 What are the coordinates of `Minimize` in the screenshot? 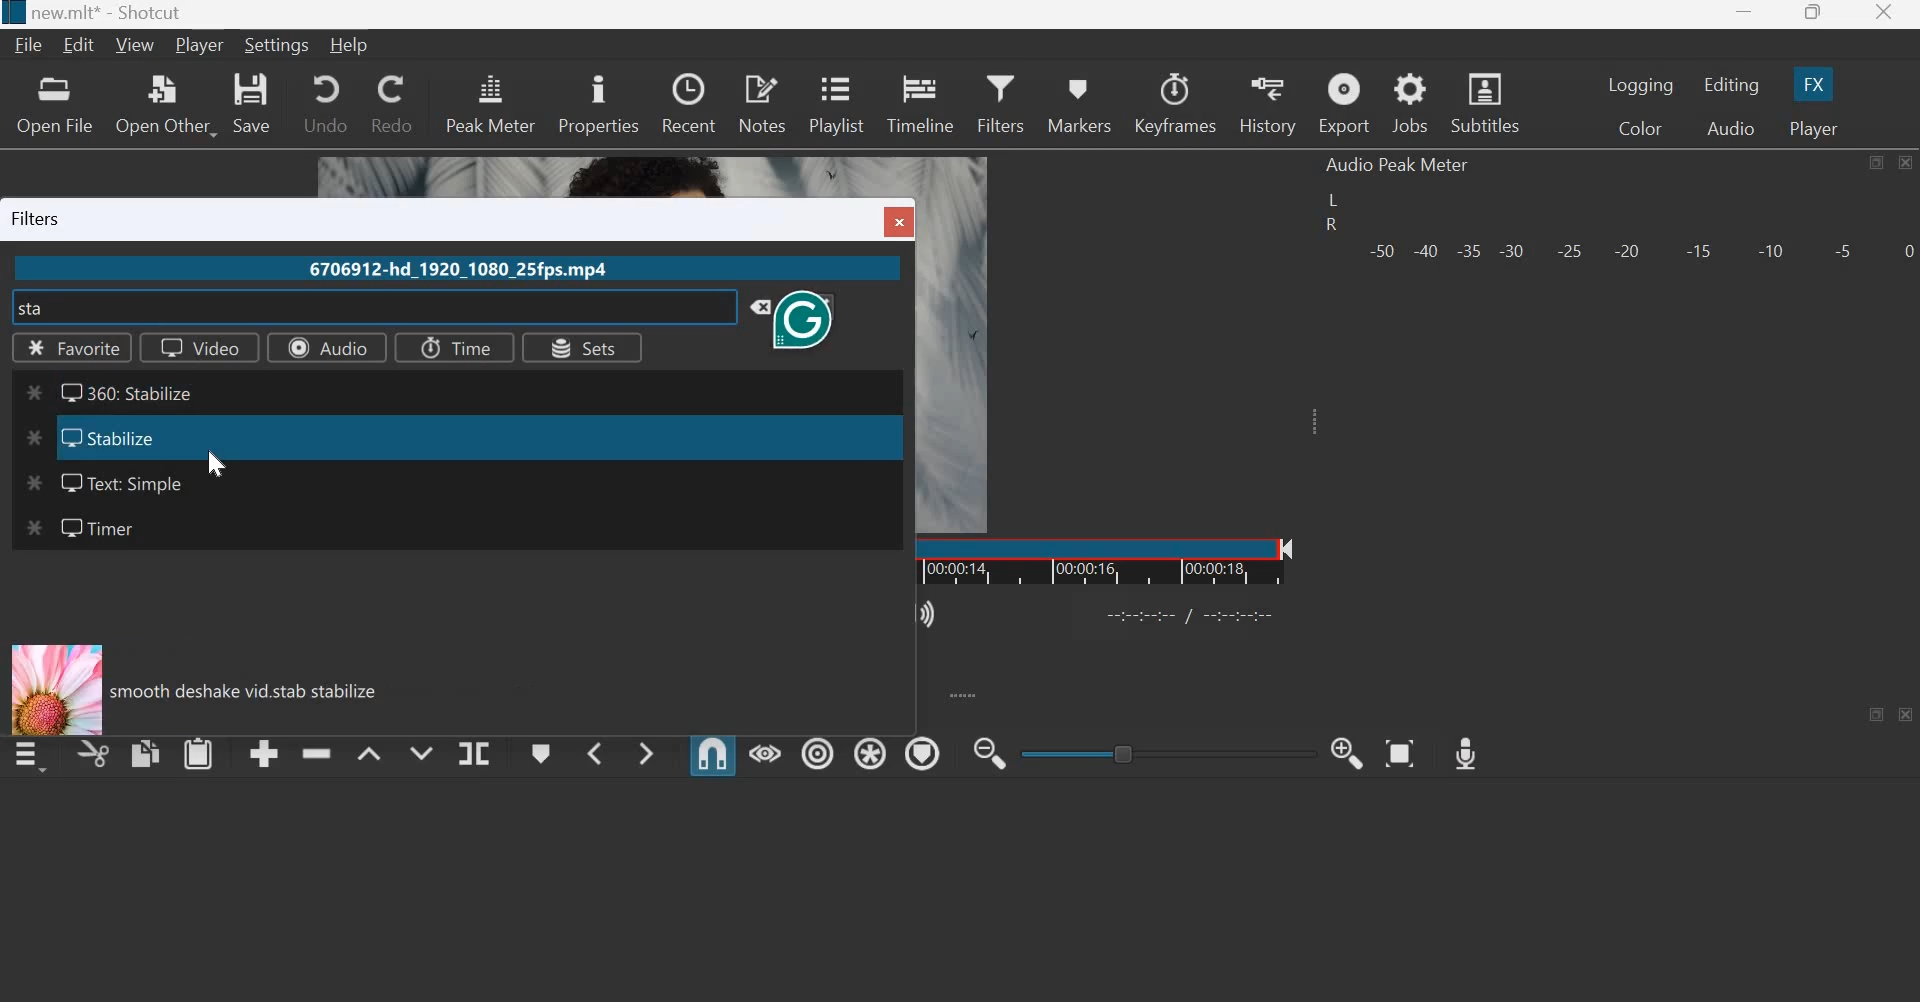 It's located at (1748, 13).